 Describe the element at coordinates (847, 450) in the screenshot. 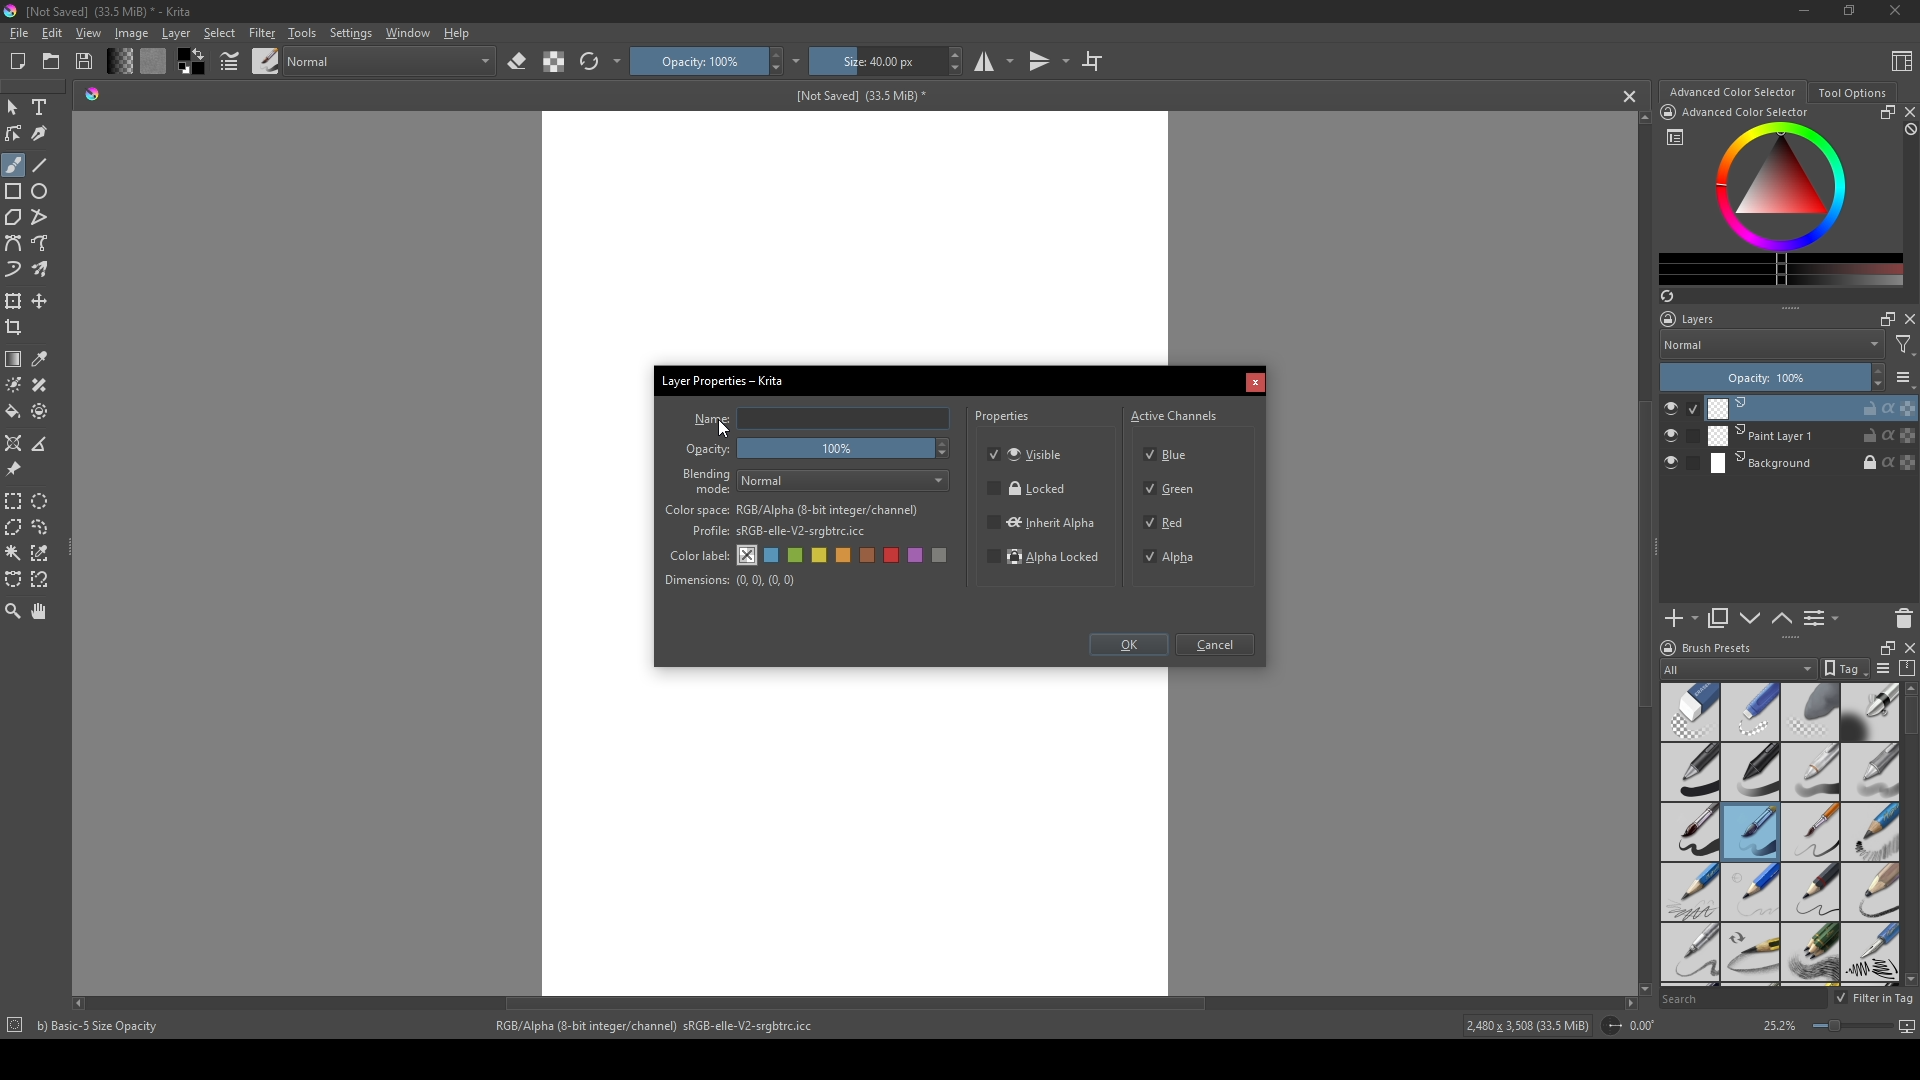

I see `100%` at that location.